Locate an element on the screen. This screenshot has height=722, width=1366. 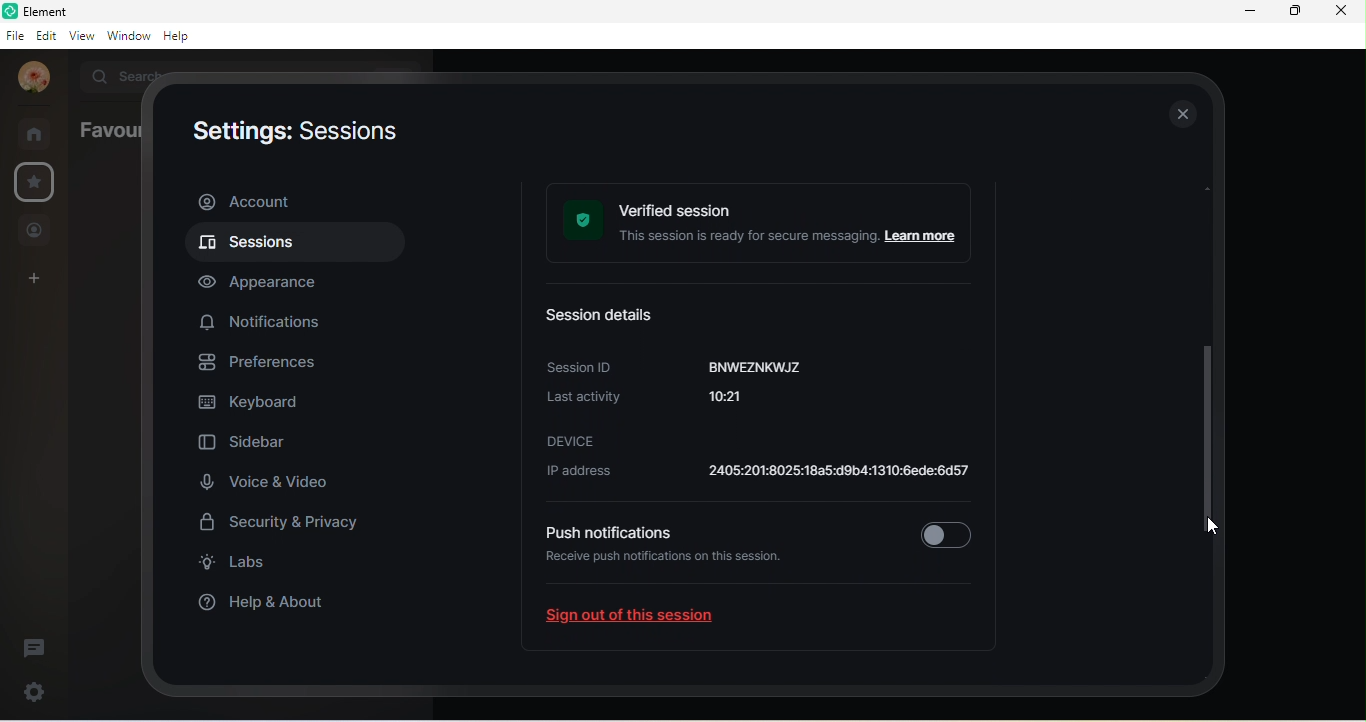
window is located at coordinates (128, 35).